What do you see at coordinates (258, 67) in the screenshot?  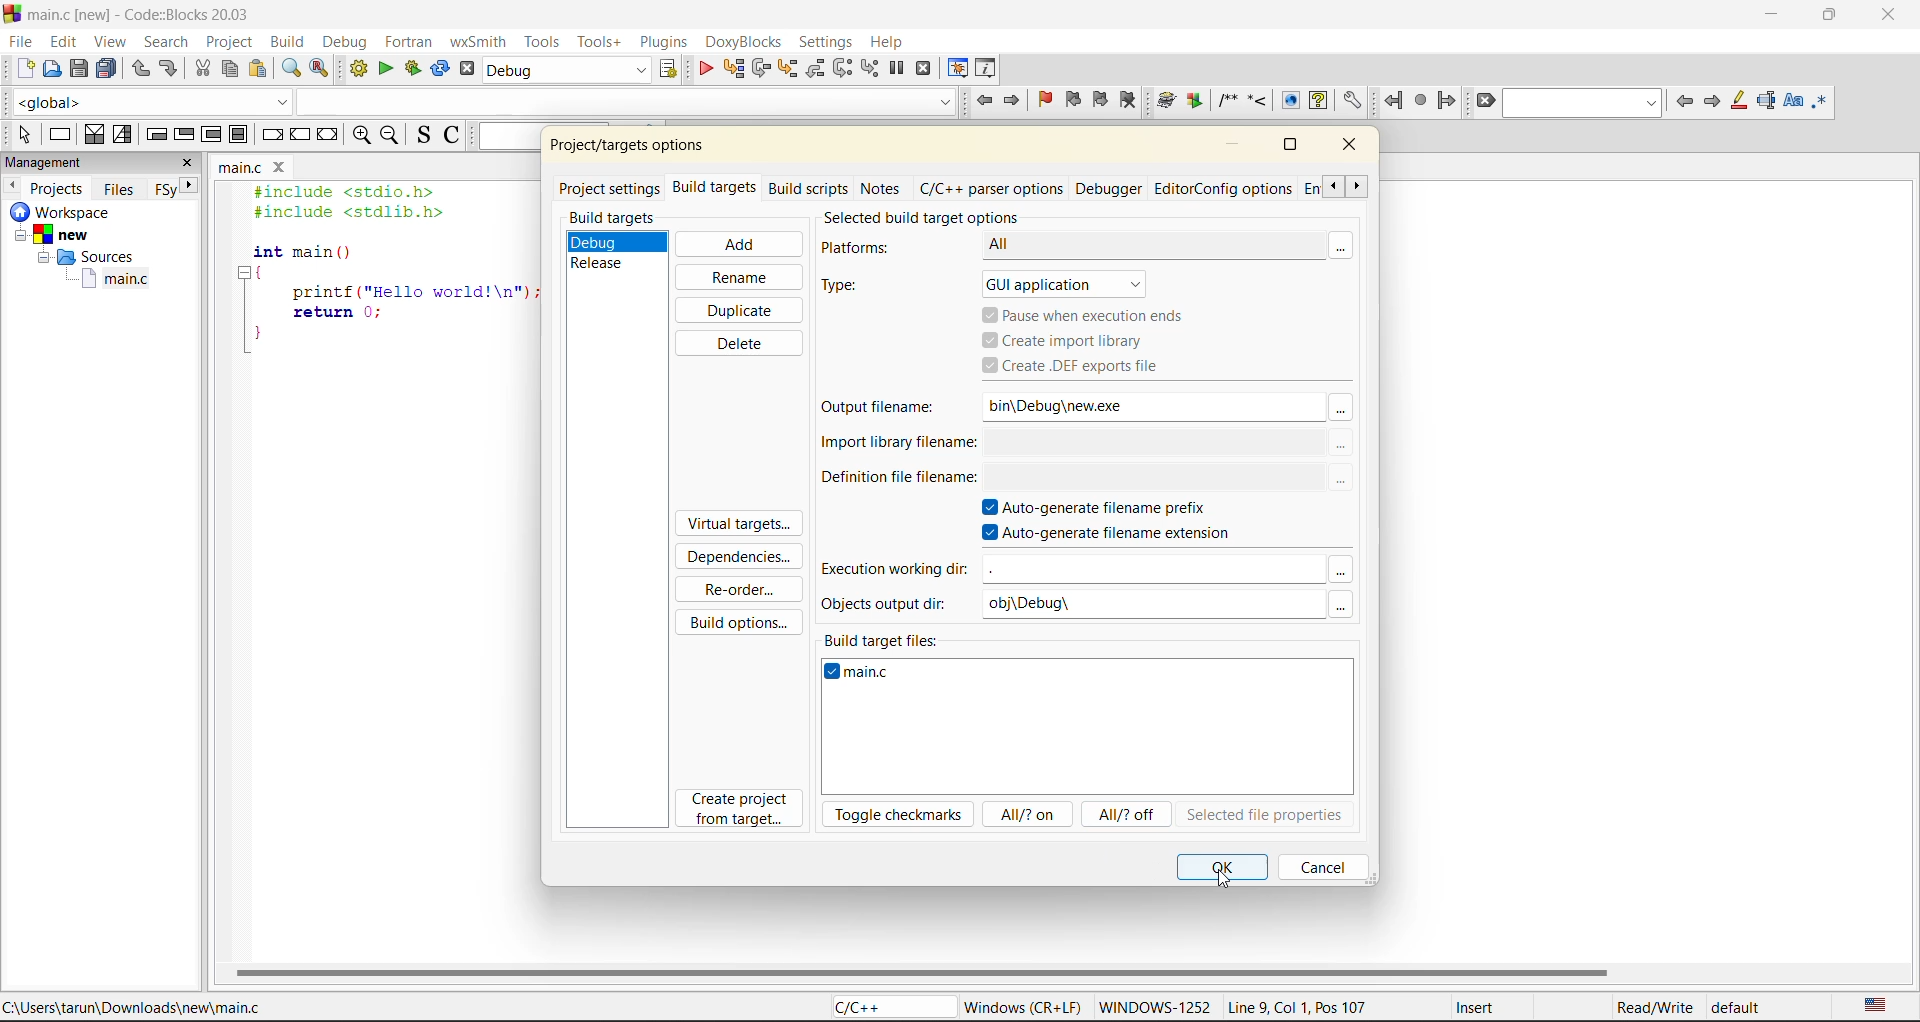 I see `paste` at bounding box center [258, 67].